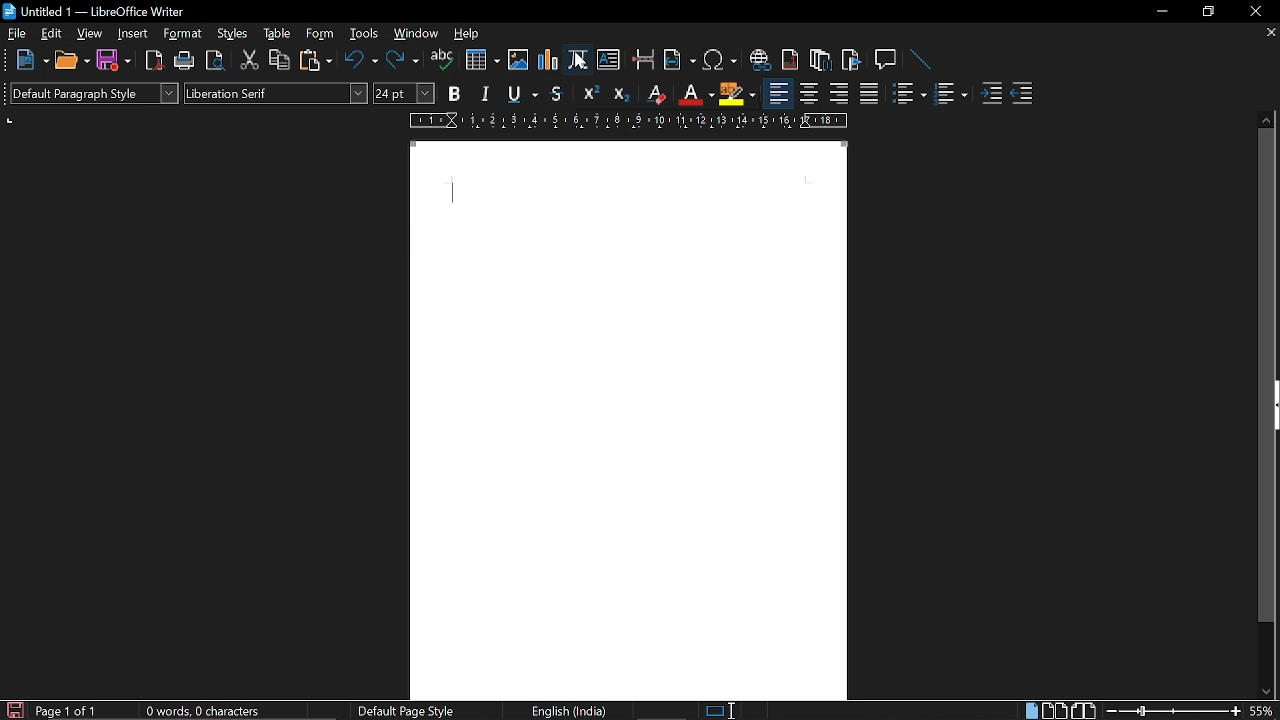  I want to click on underline, so click(519, 94).